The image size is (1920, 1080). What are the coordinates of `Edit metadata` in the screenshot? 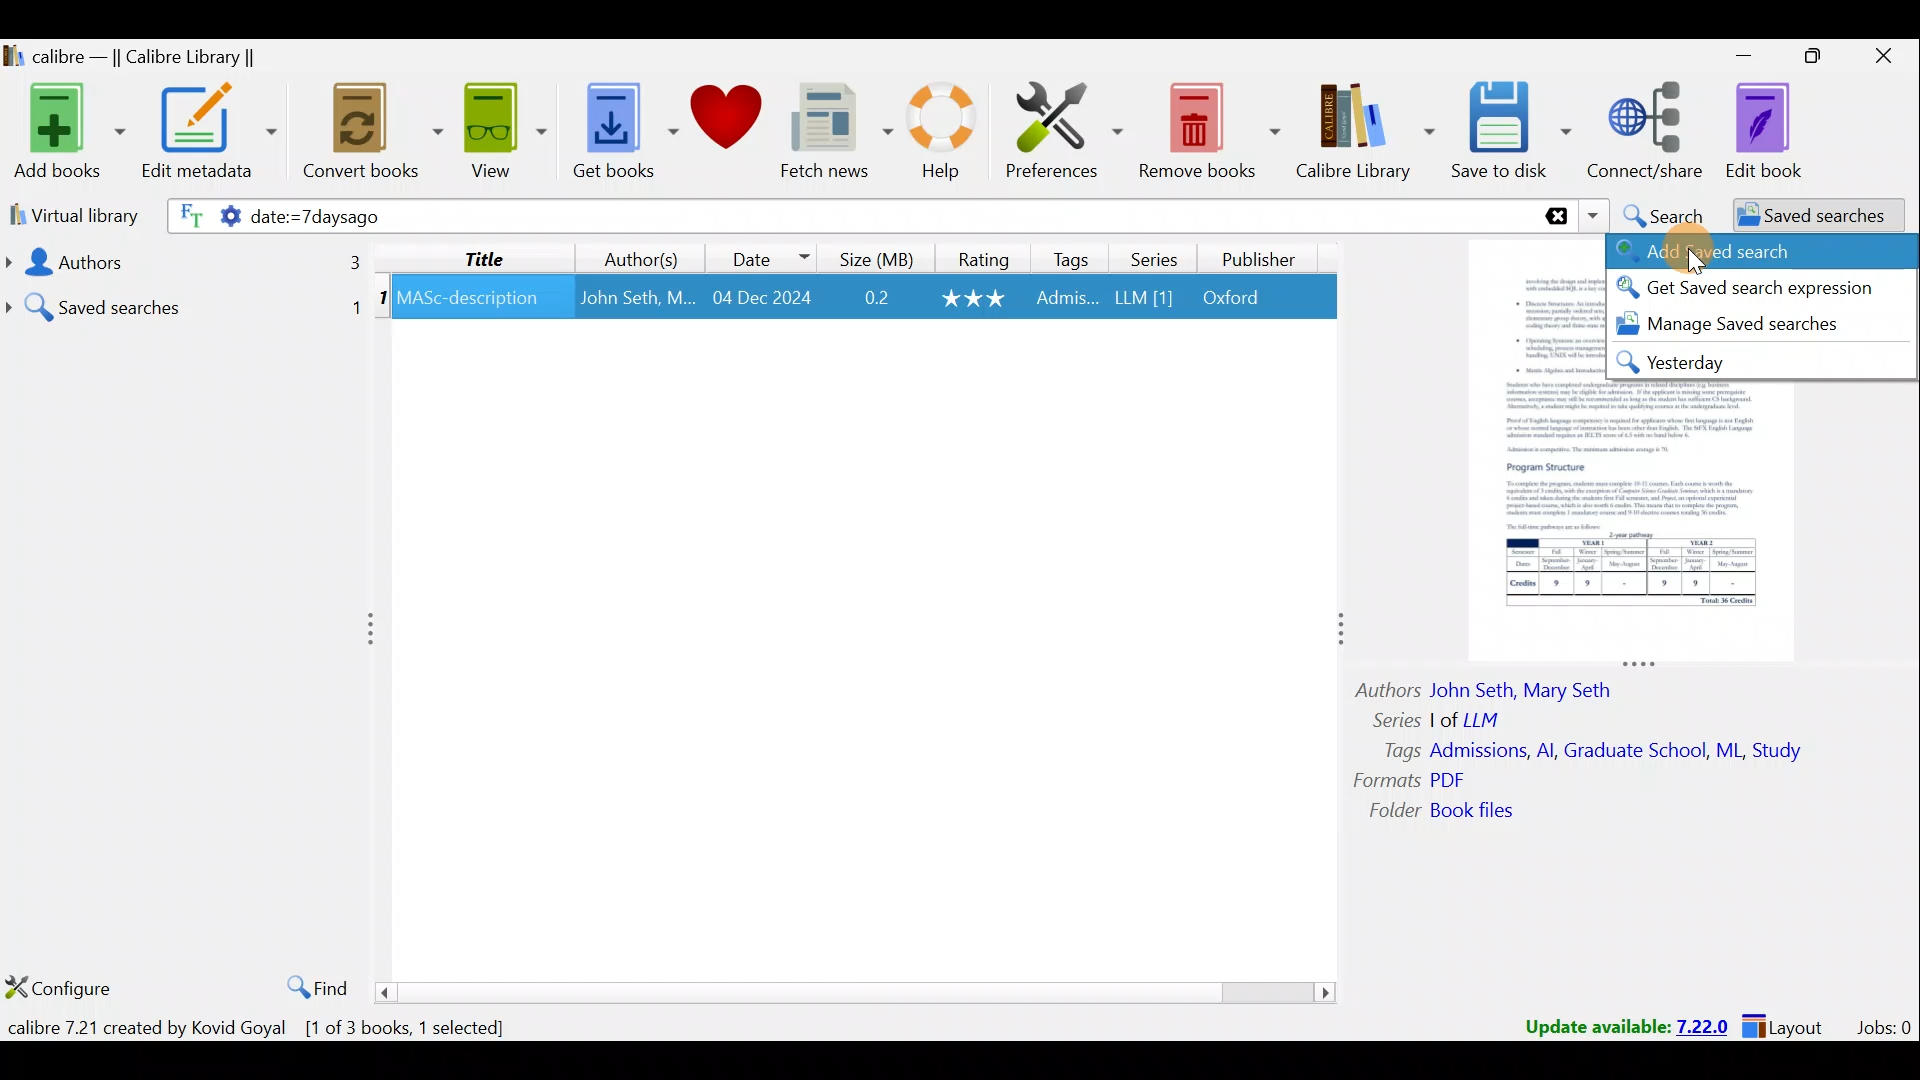 It's located at (214, 135).